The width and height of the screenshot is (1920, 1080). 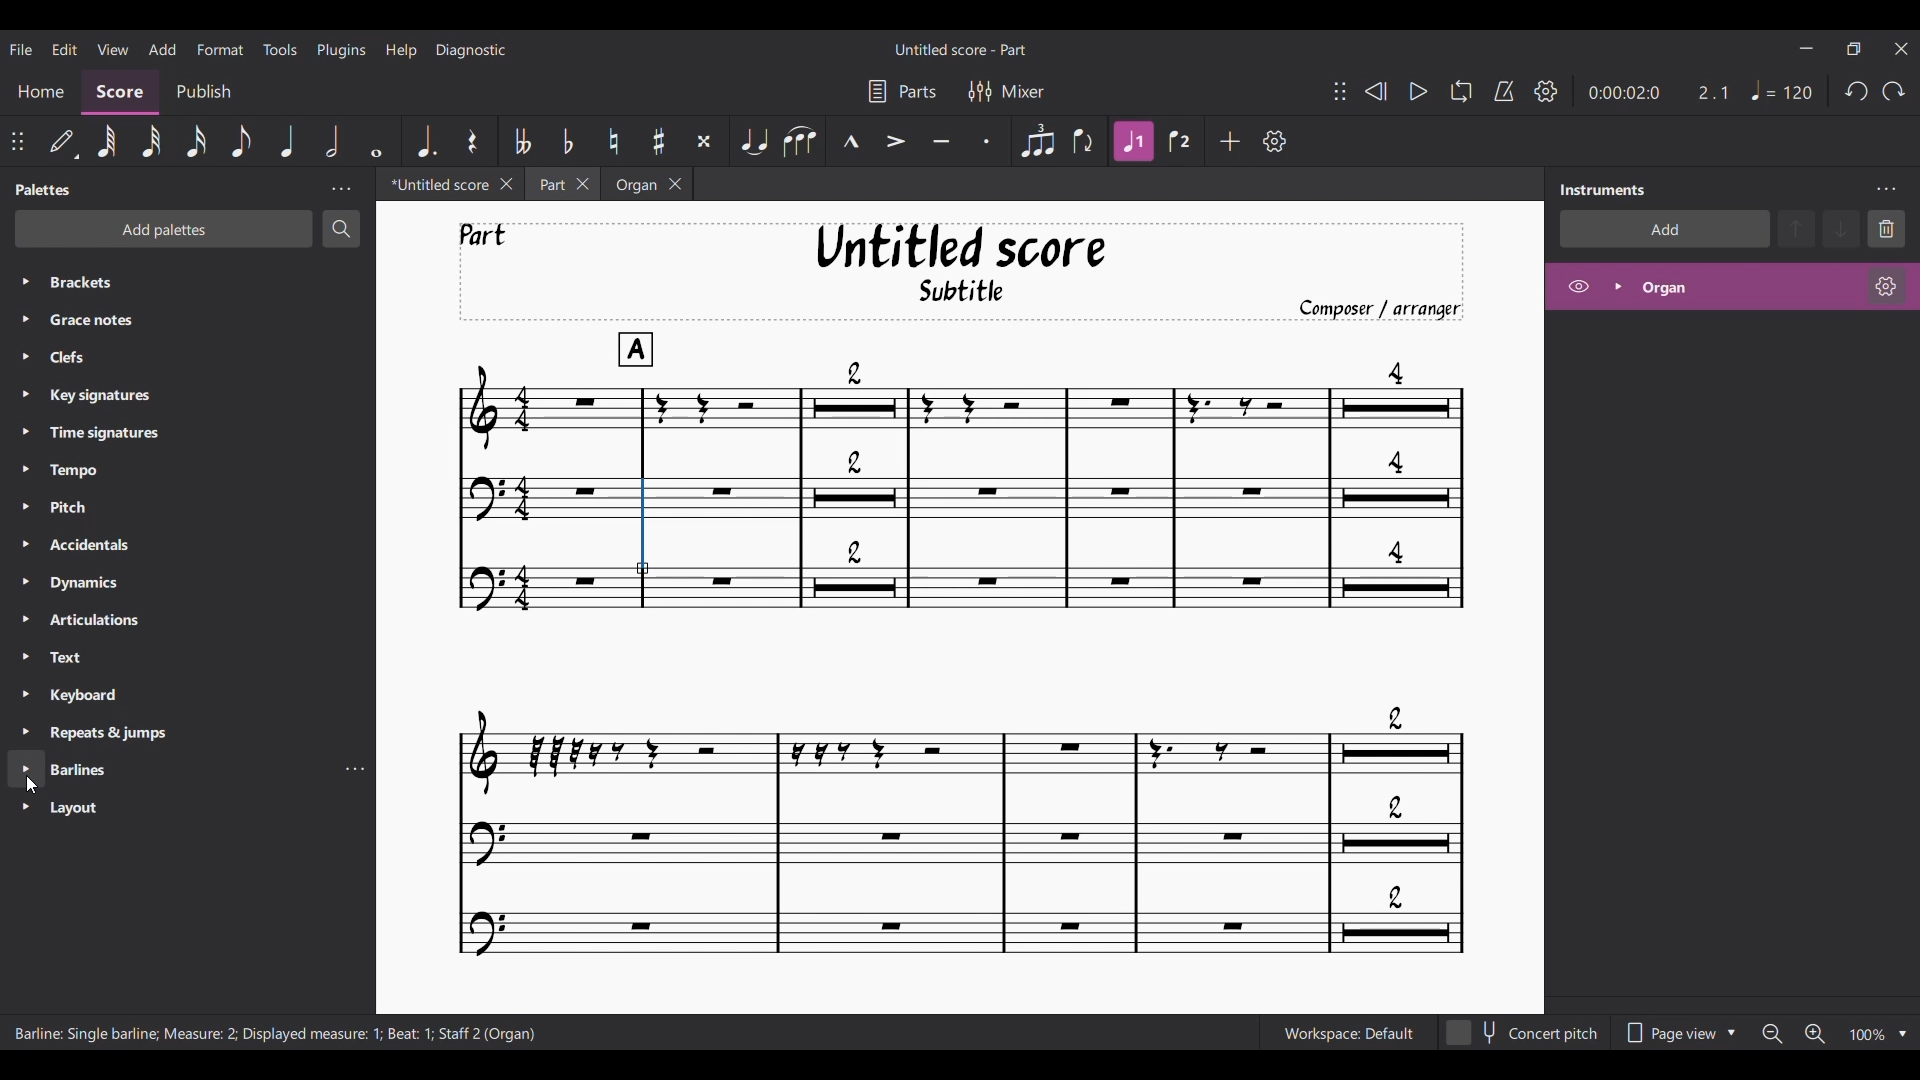 What do you see at coordinates (1659, 92) in the screenshot?
I see `Current ratio and duration of score` at bounding box center [1659, 92].